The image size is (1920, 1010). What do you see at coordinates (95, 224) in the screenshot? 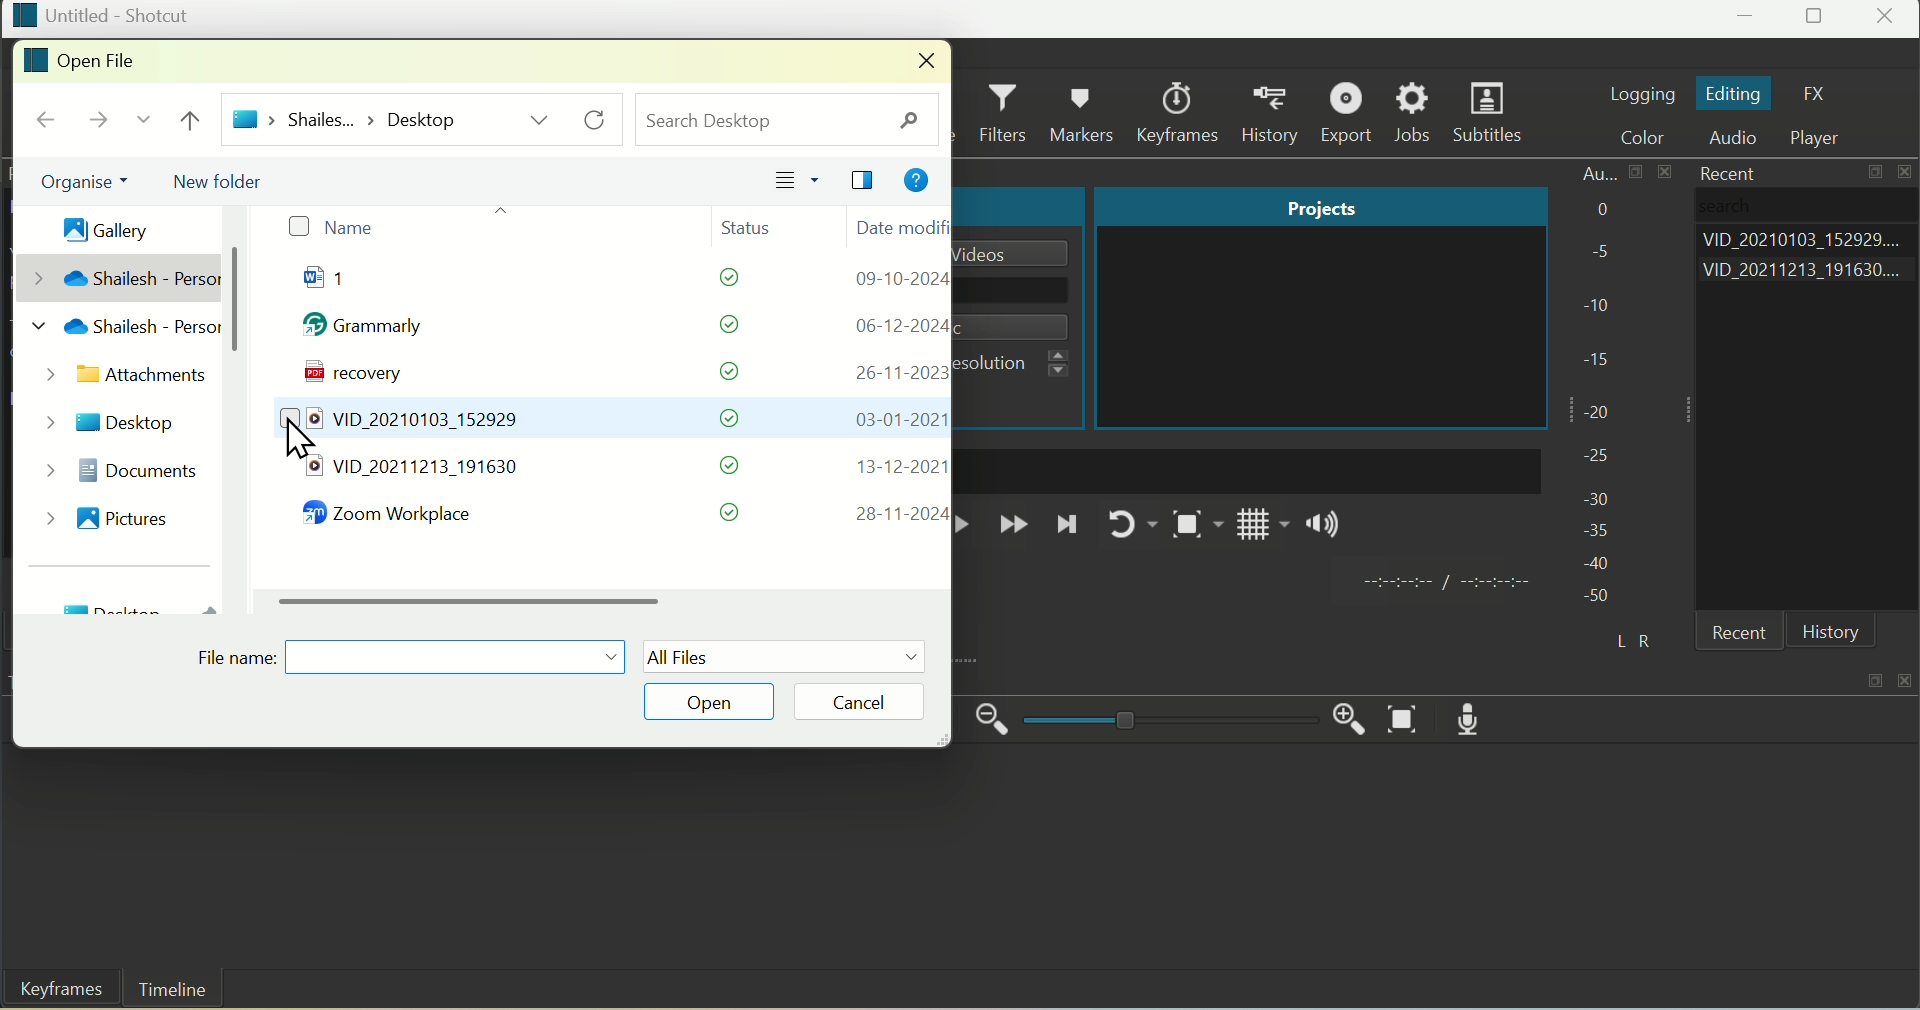
I see `Gallery` at bounding box center [95, 224].